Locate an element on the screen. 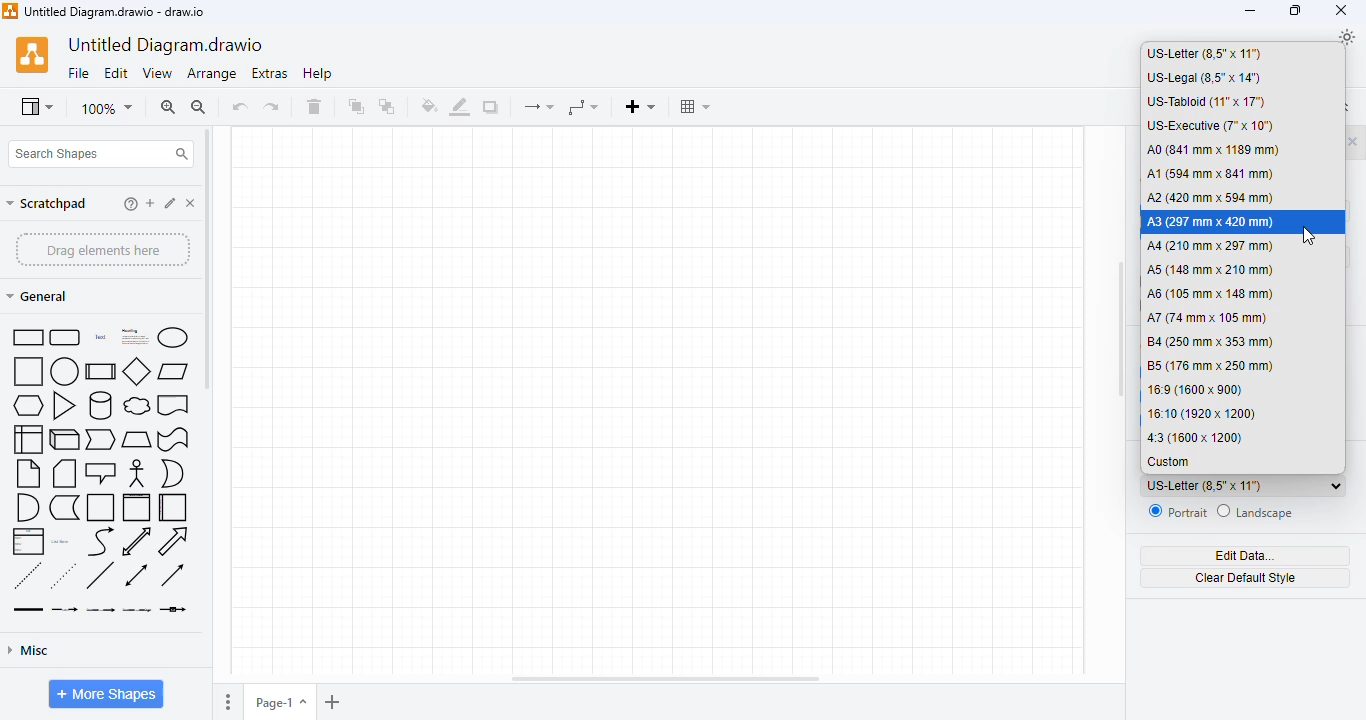 This screenshot has width=1366, height=720. to back is located at coordinates (388, 106).